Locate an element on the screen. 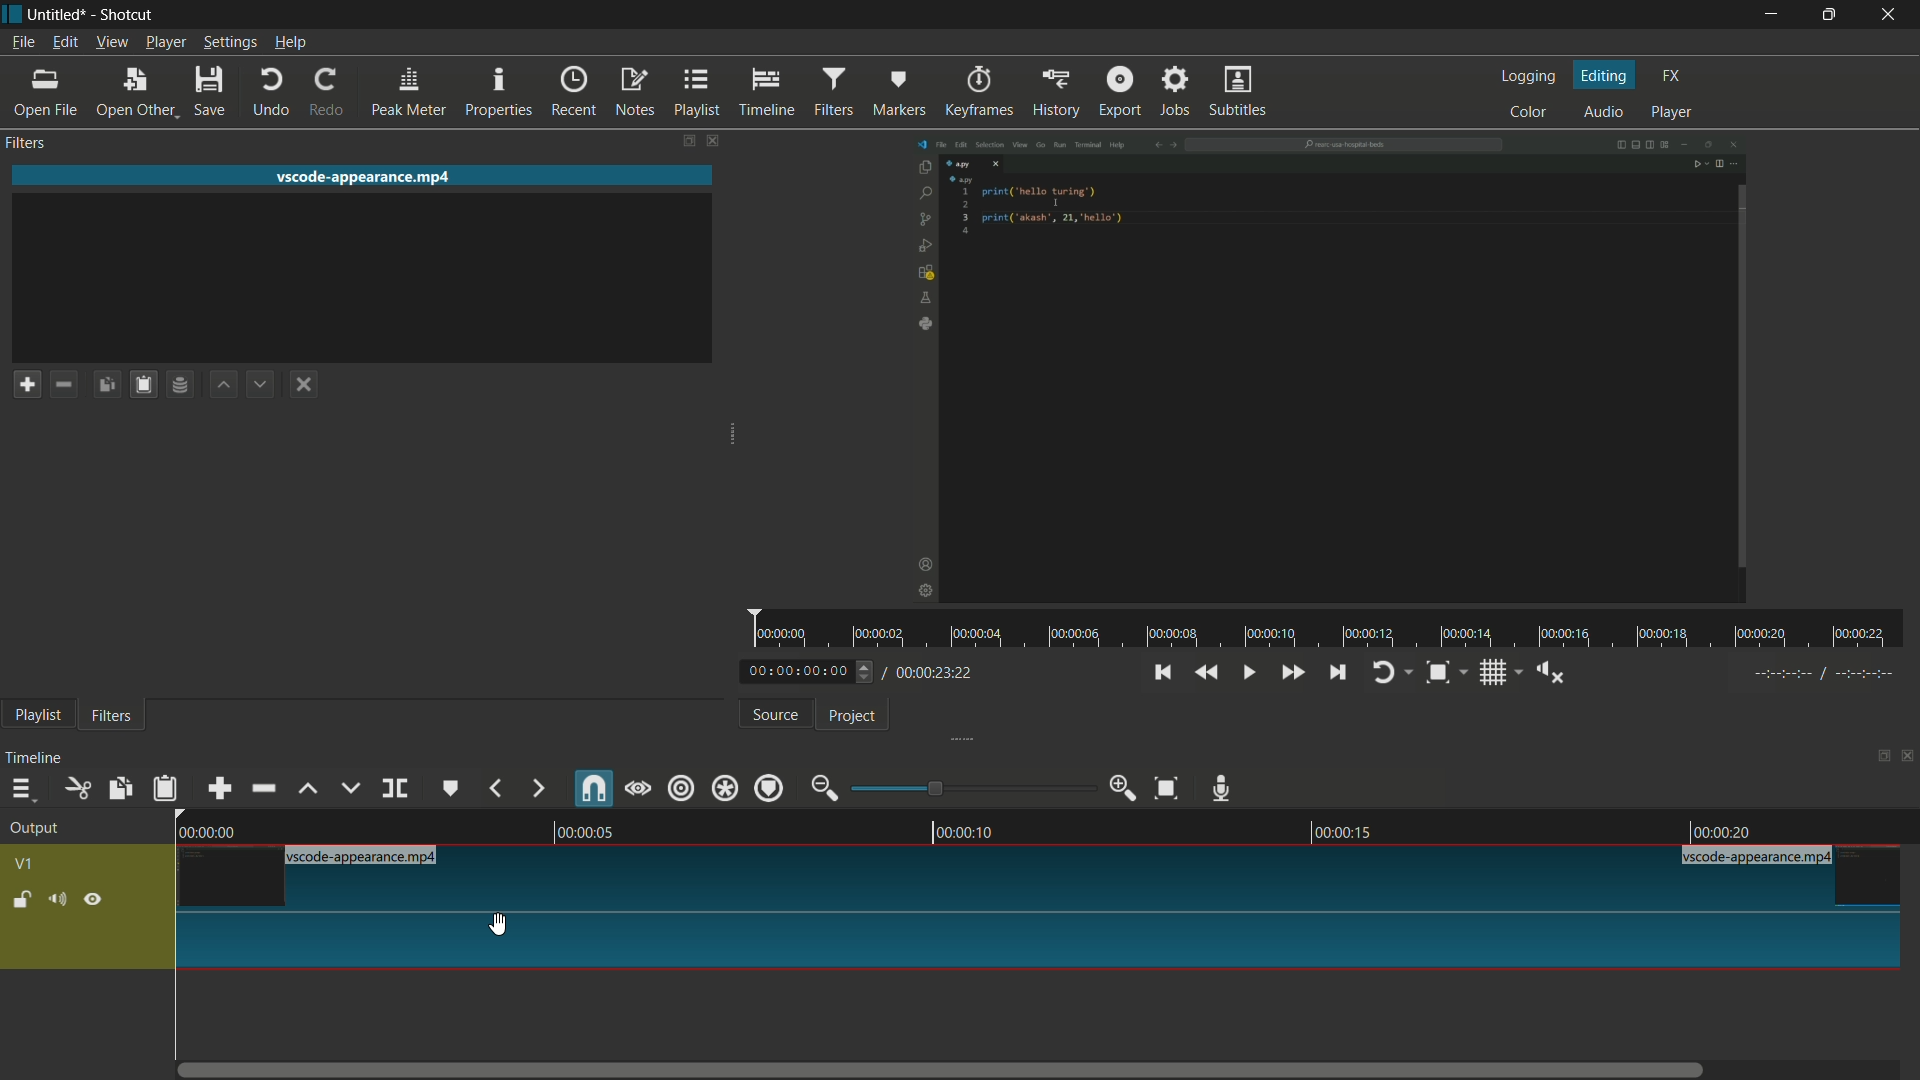 Image resolution: width=1920 pixels, height=1080 pixels. timeline is located at coordinates (764, 91).